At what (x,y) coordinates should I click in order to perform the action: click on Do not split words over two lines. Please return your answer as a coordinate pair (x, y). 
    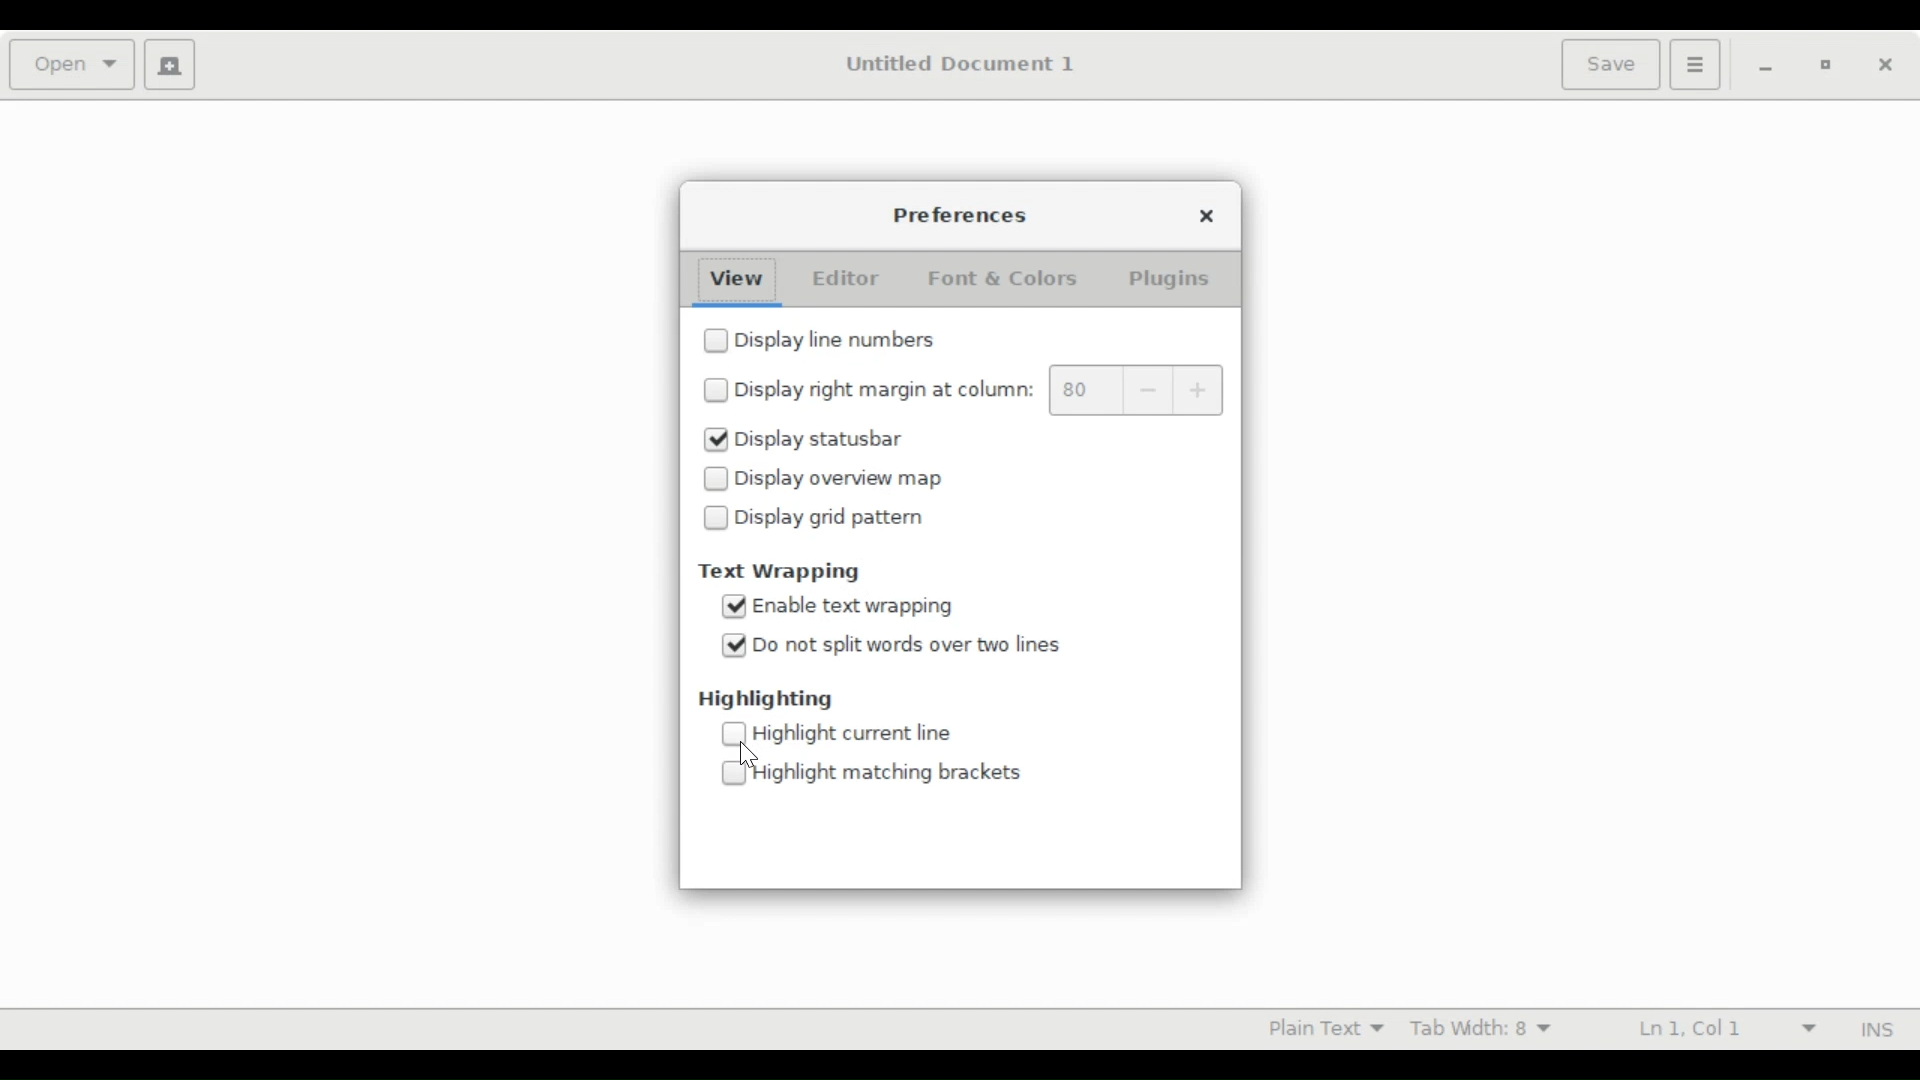
    Looking at the image, I should click on (908, 644).